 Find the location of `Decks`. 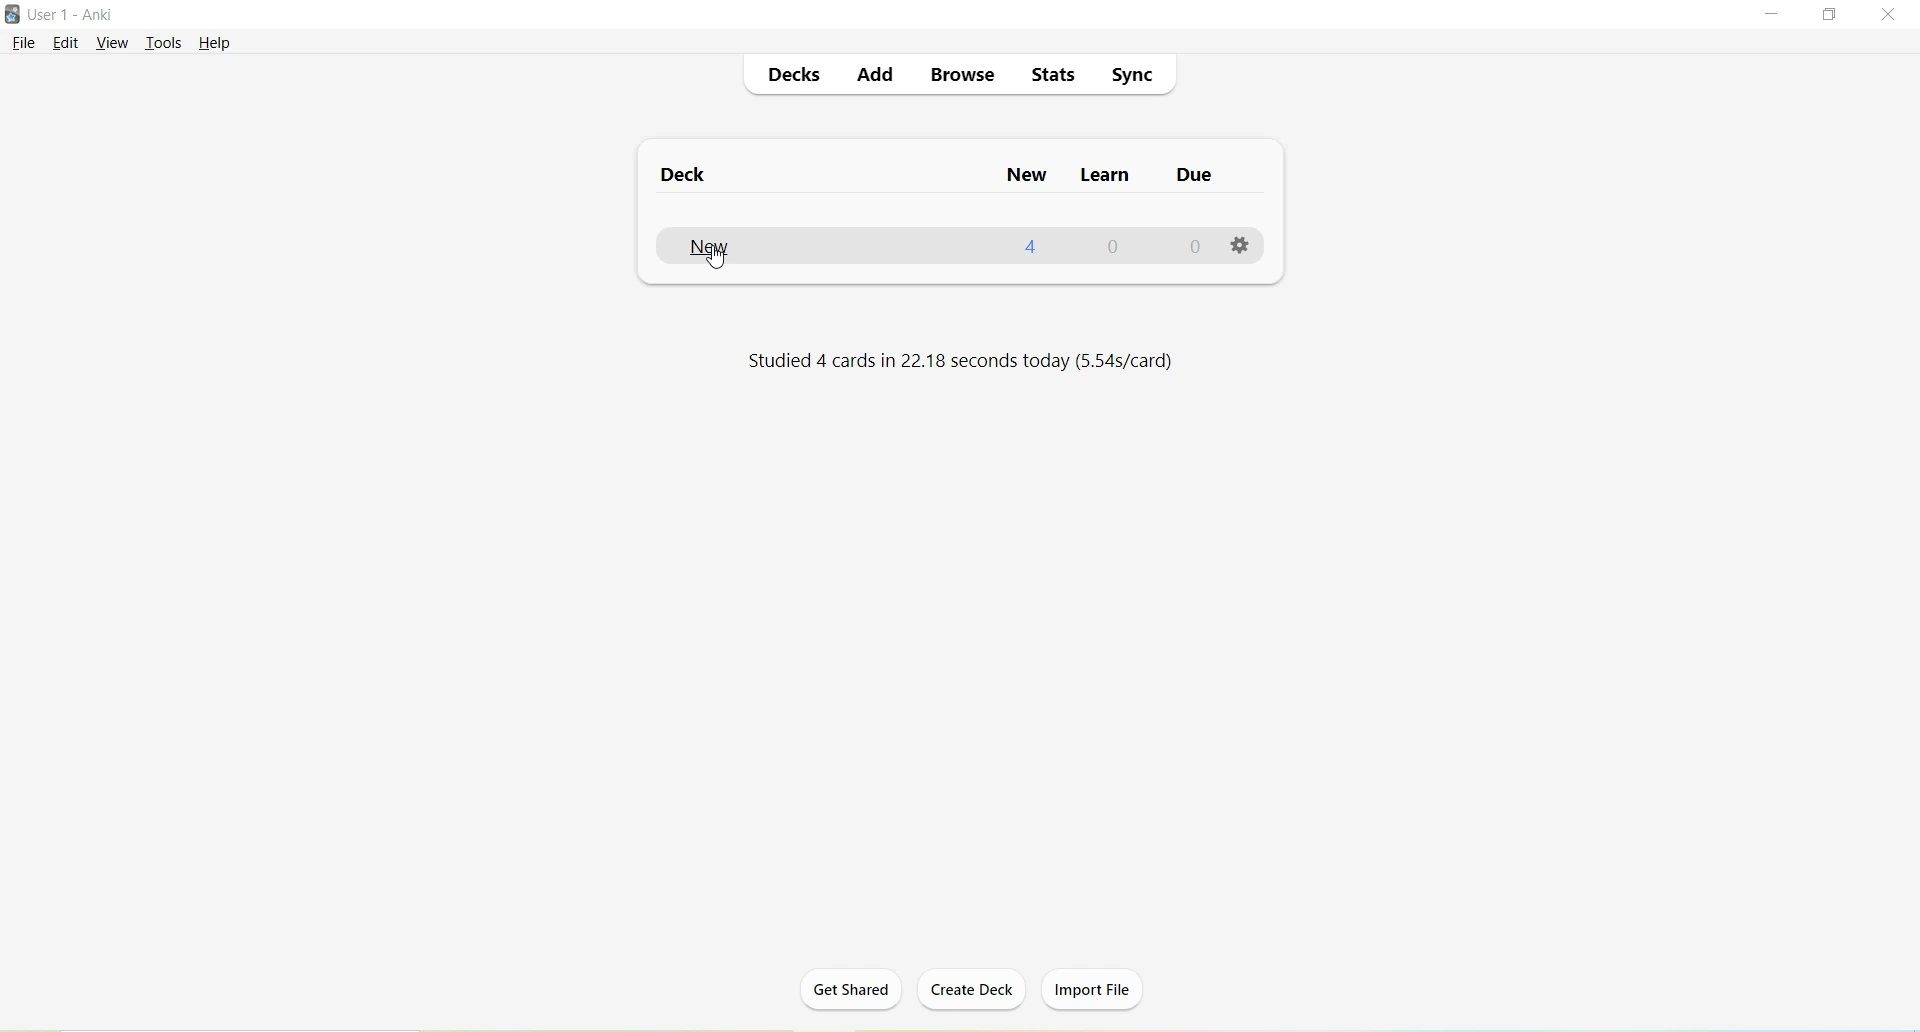

Decks is located at coordinates (799, 77).